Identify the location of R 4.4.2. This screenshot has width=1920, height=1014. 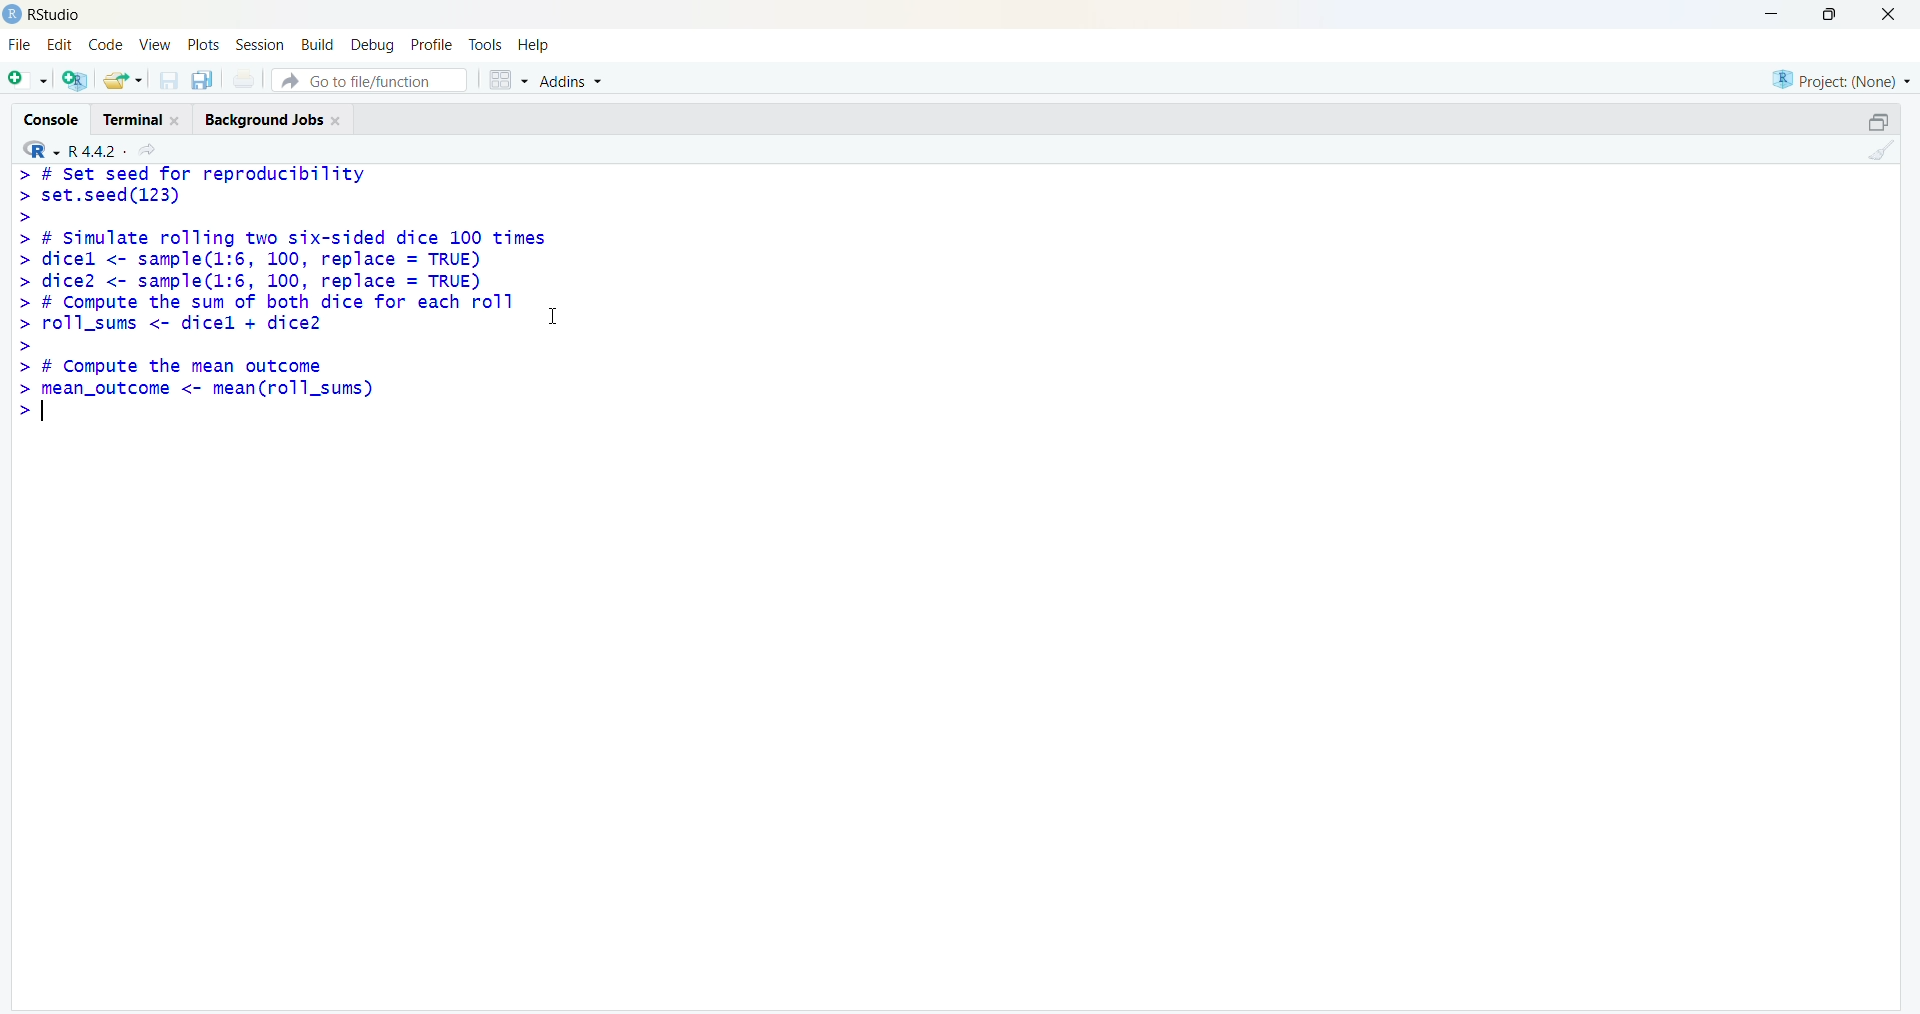
(98, 152).